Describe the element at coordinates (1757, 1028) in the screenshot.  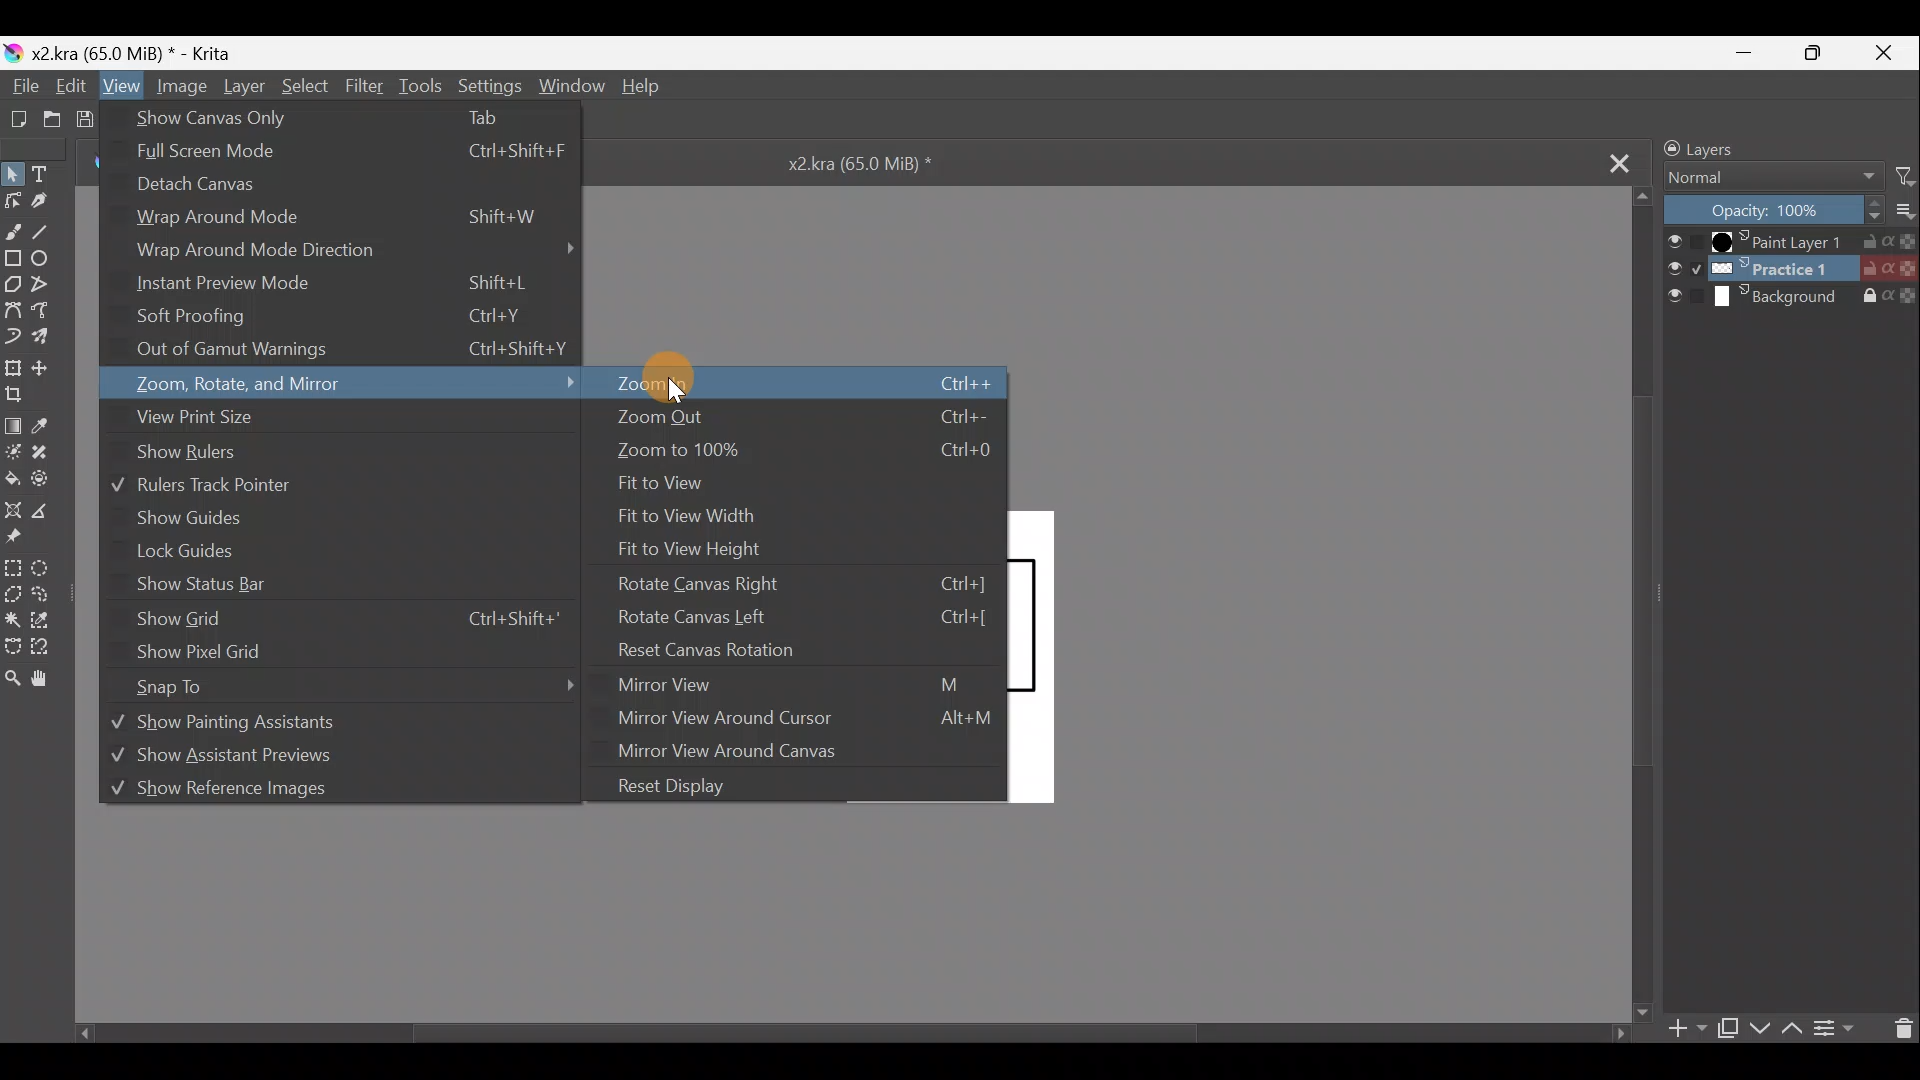
I see `Move layer/mask down` at that location.